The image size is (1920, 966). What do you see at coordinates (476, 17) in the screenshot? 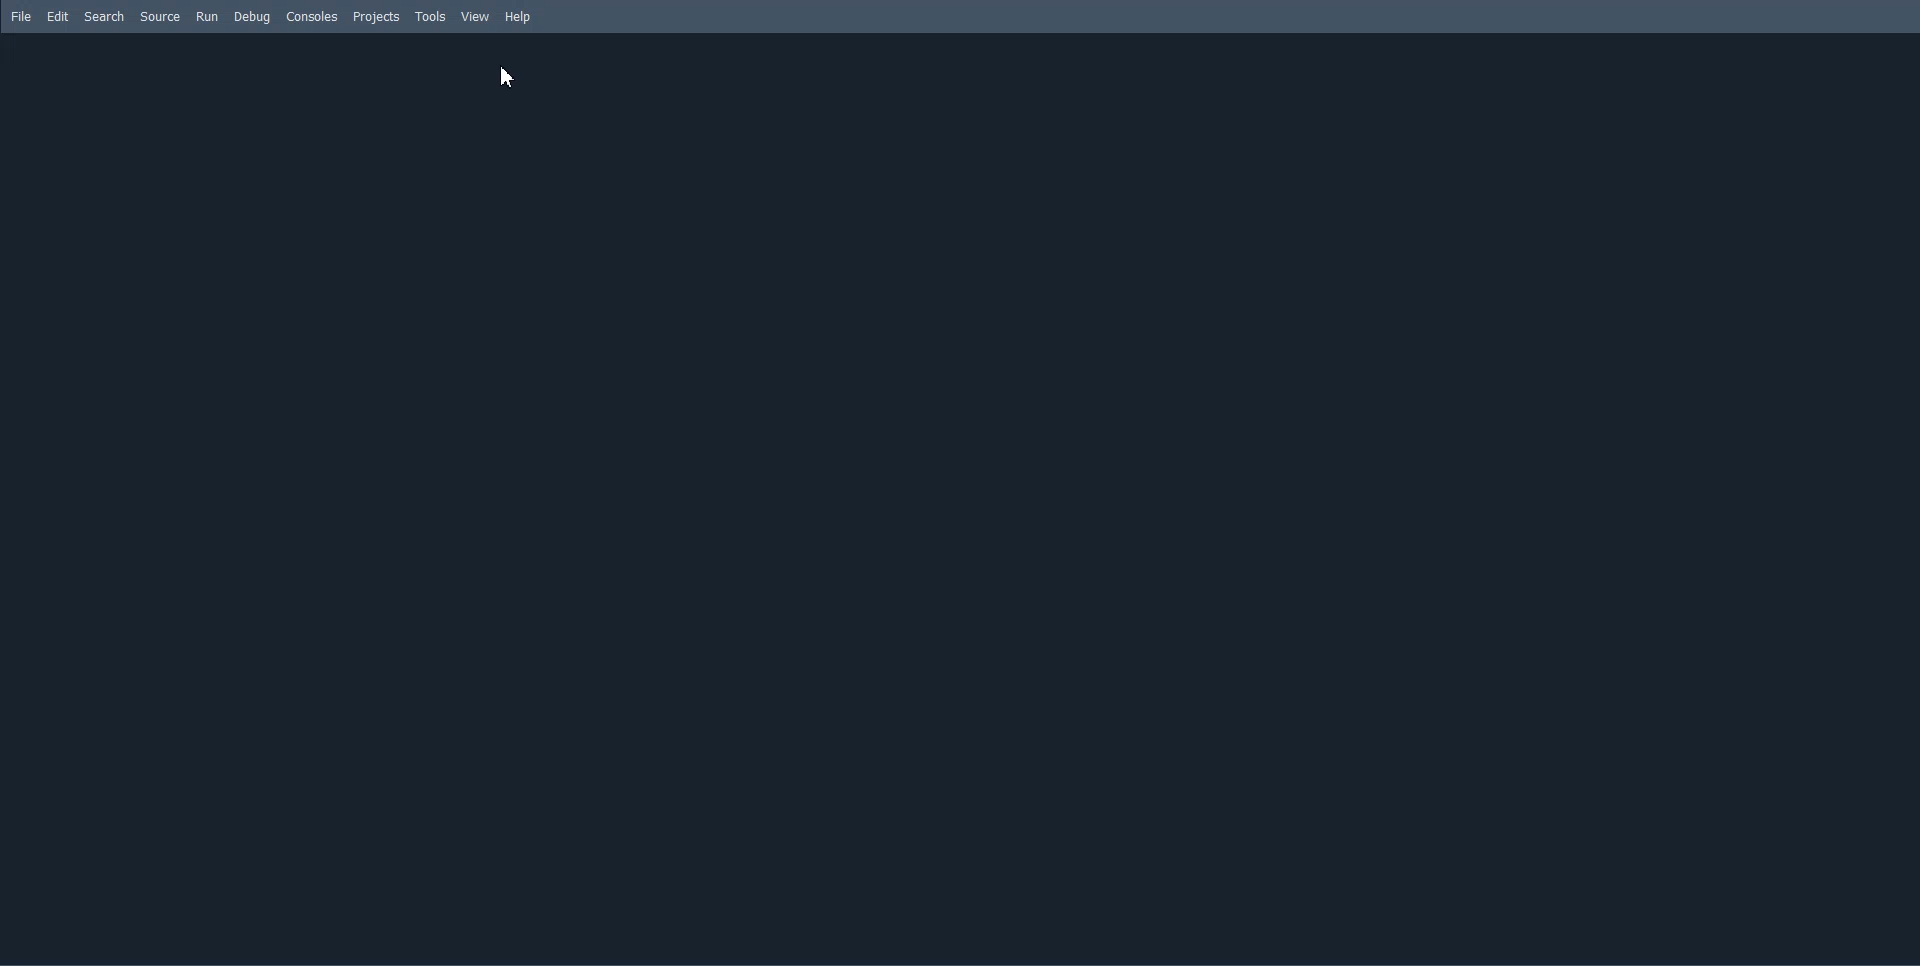
I see `View` at bounding box center [476, 17].